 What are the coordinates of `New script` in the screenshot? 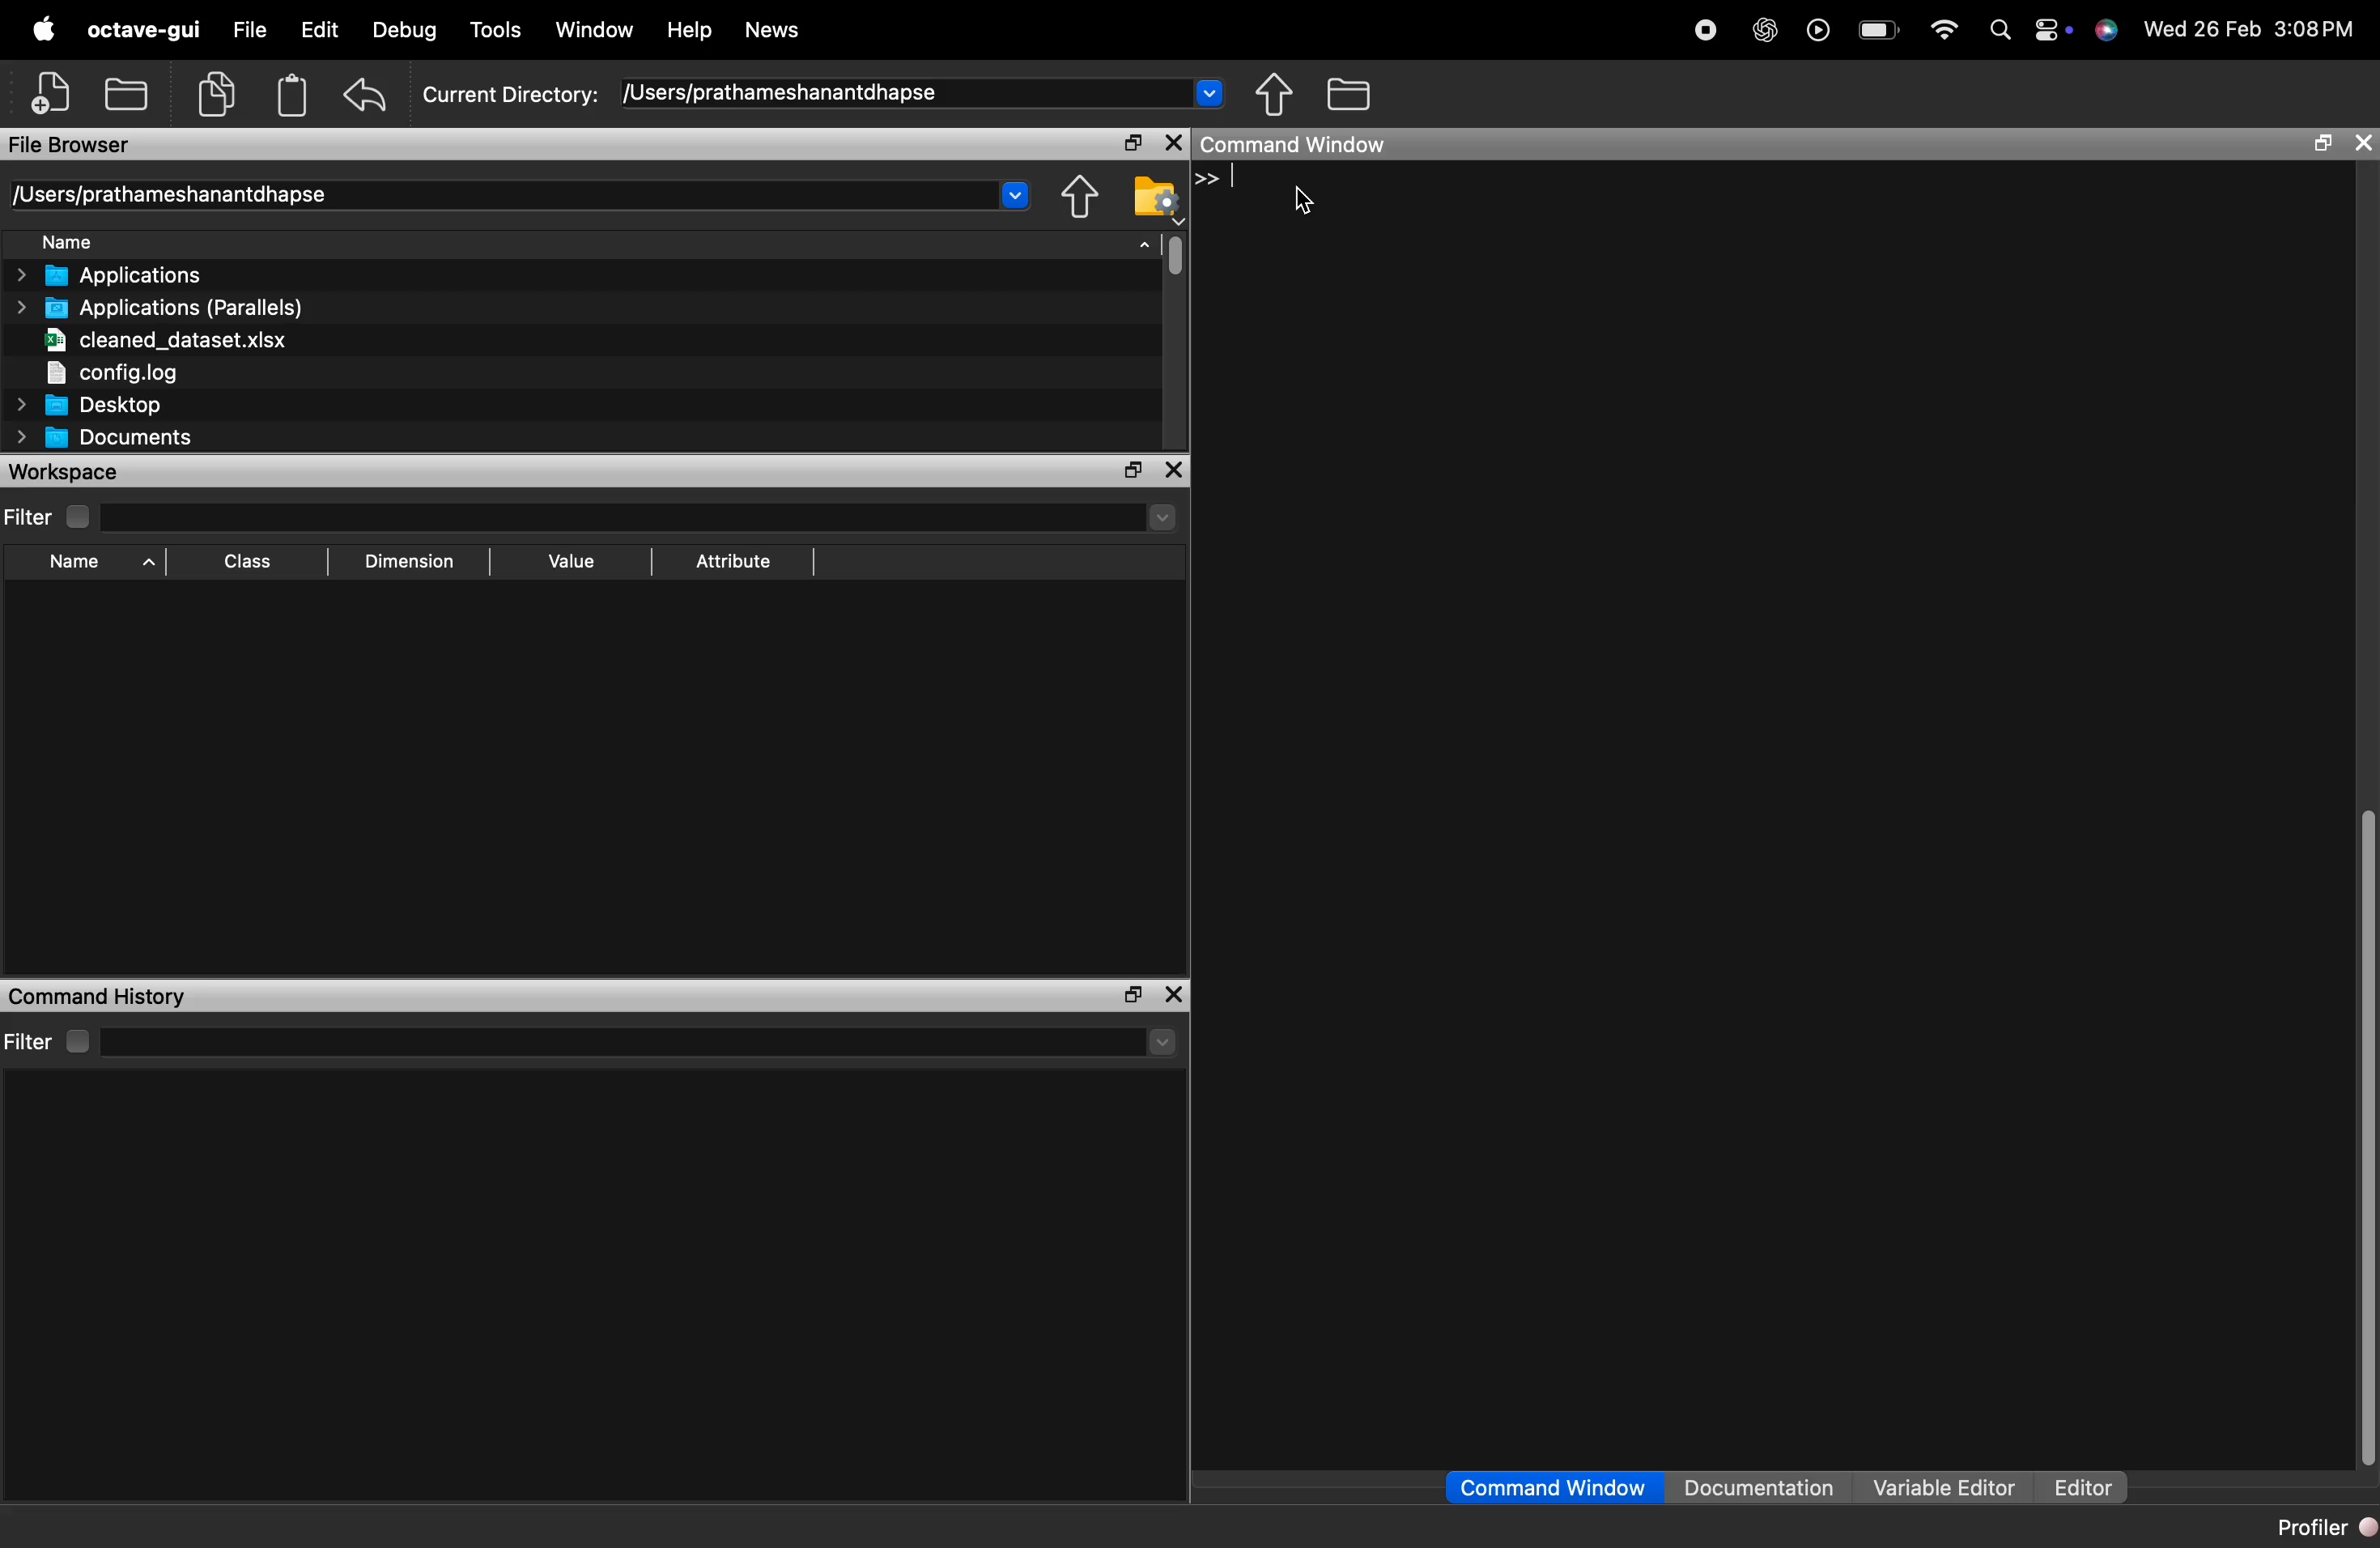 It's located at (46, 93).